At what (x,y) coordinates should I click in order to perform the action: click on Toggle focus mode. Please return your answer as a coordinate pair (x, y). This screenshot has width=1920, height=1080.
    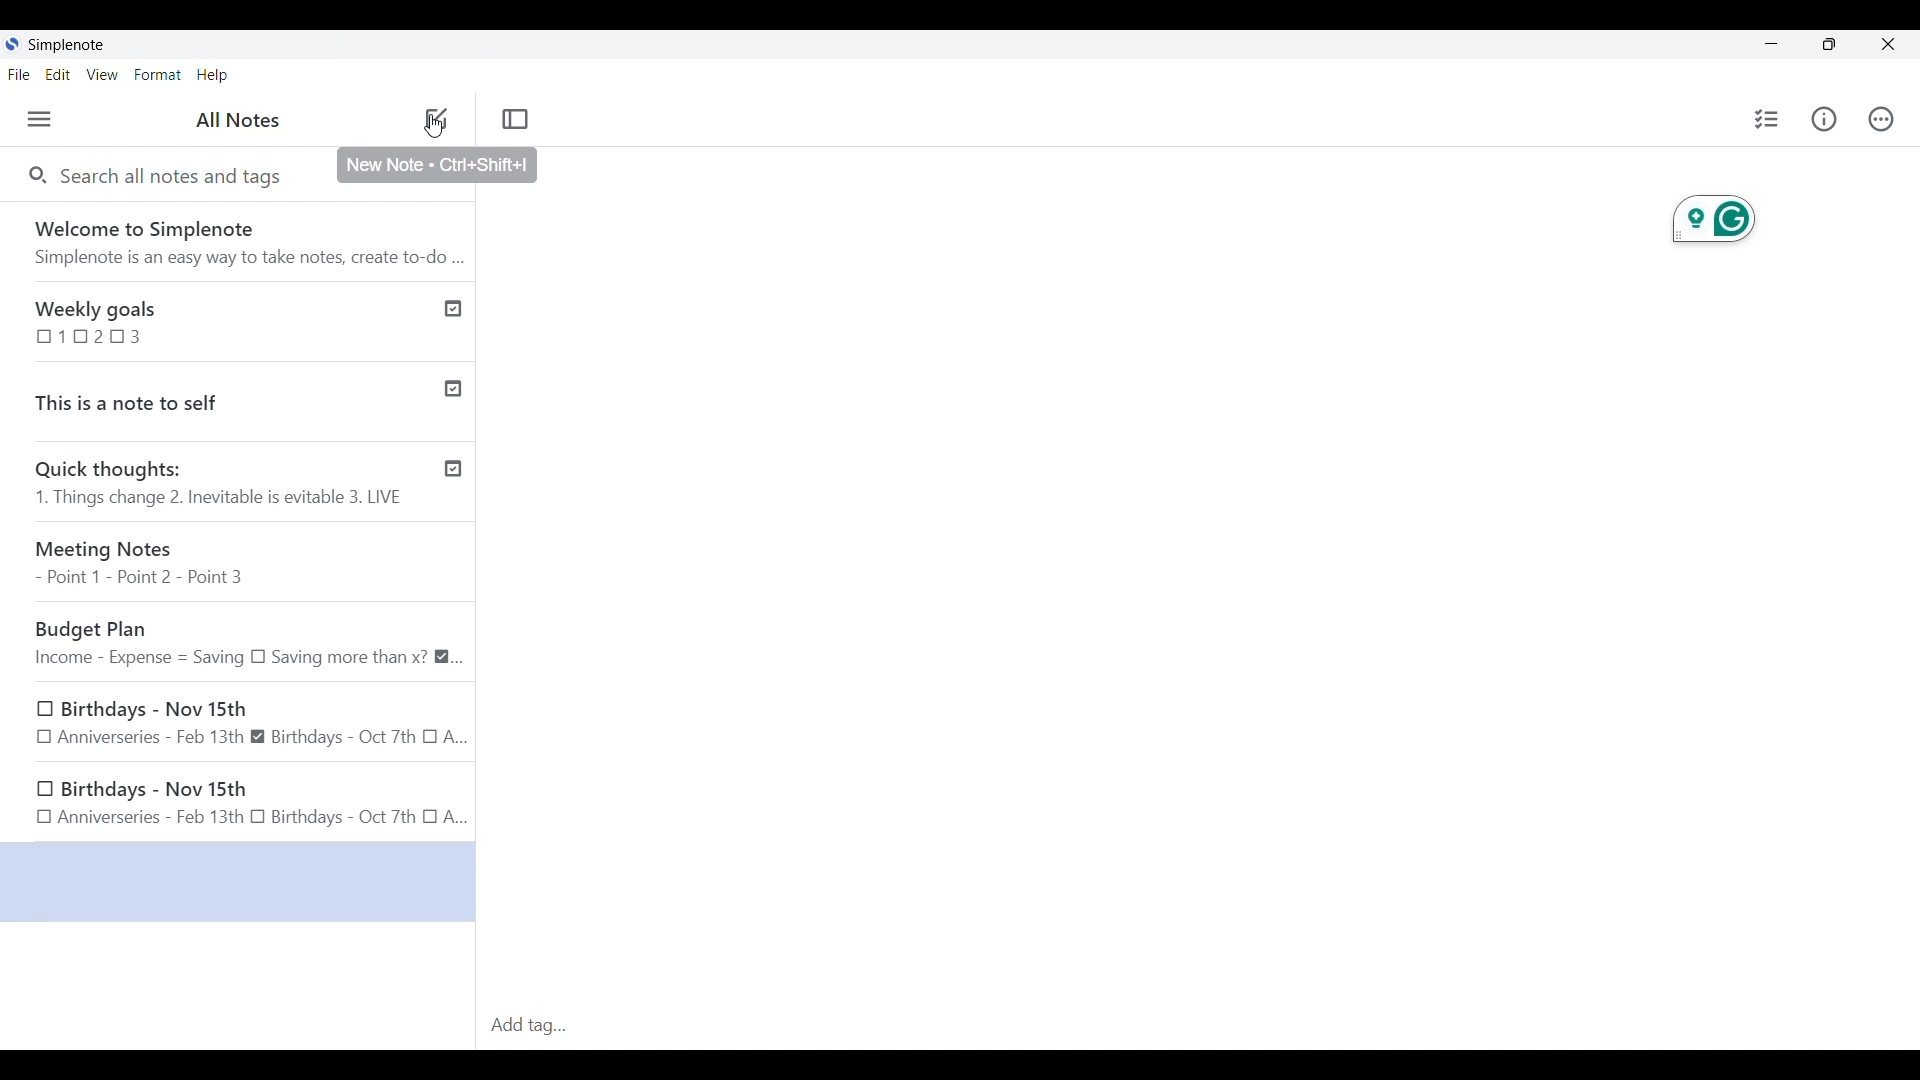
    Looking at the image, I should click on (517, 120).